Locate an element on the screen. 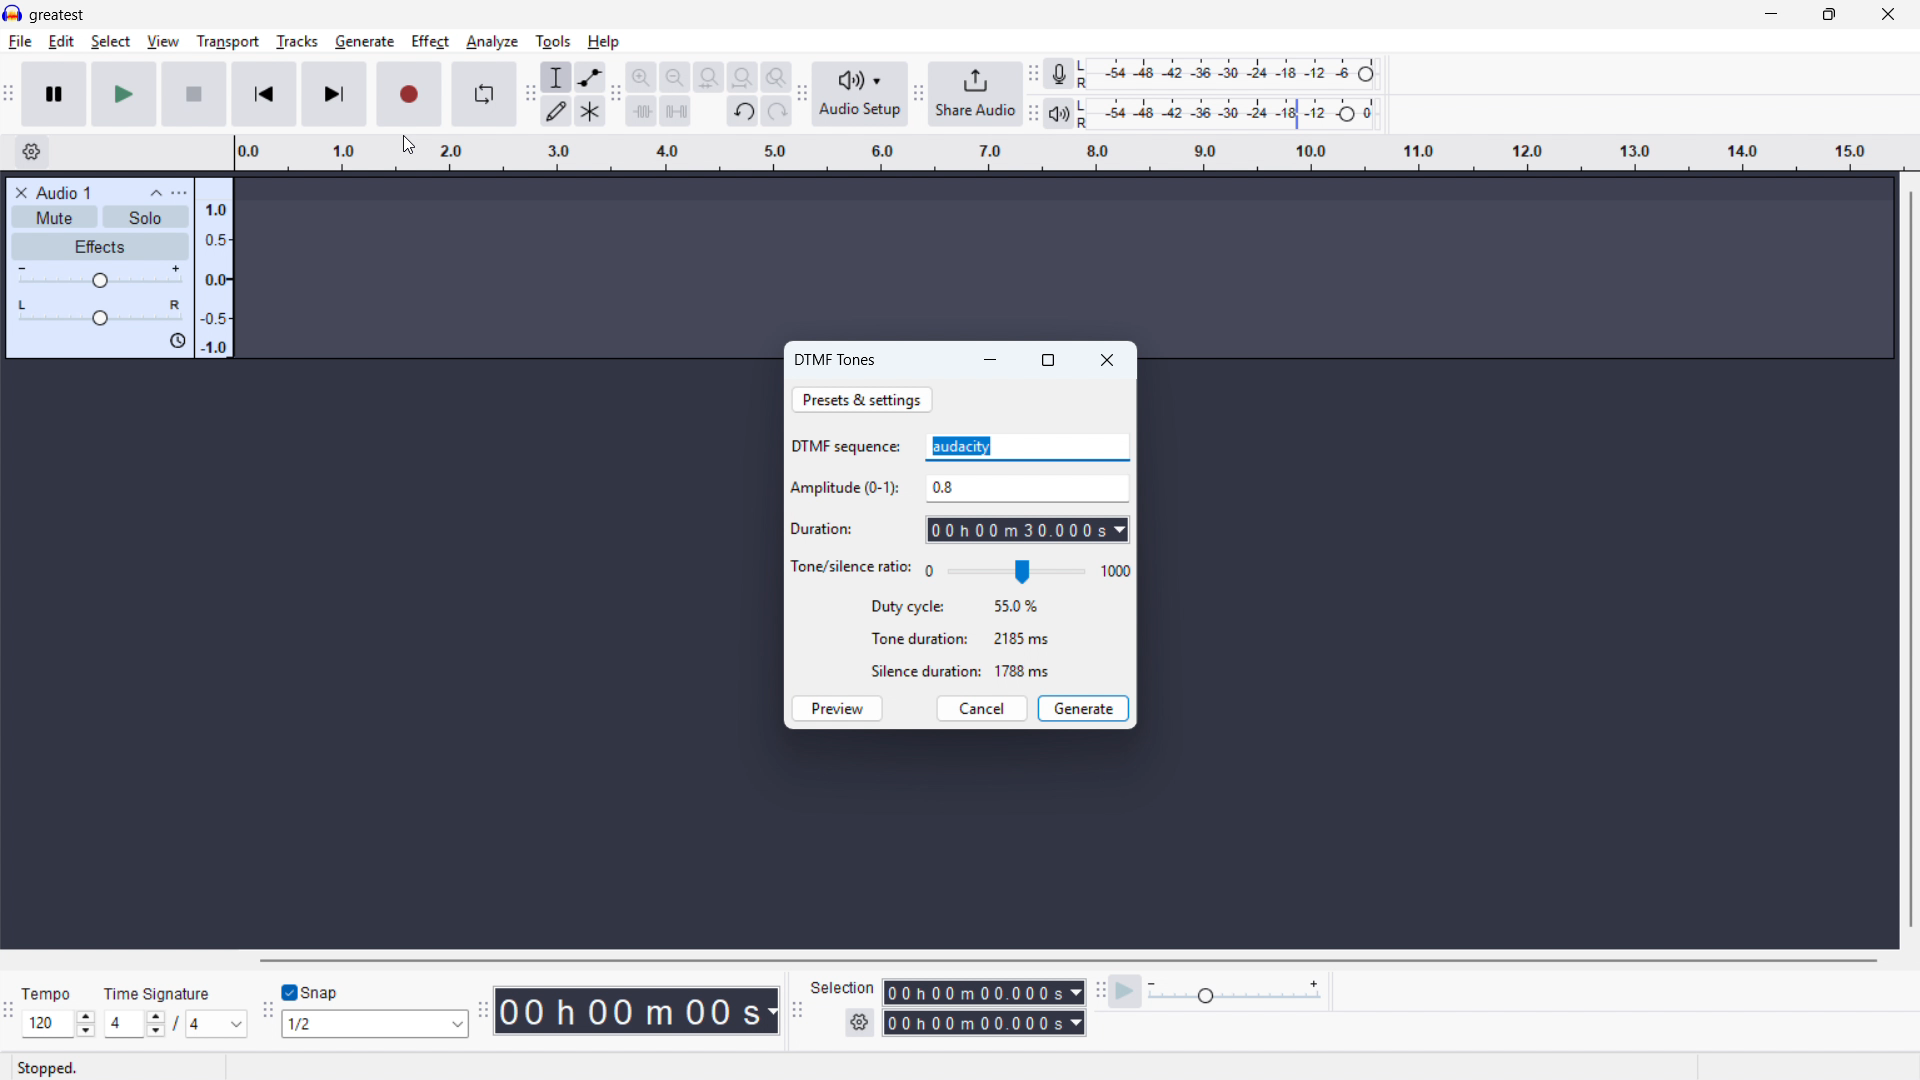 This screenshot has width=1920, height=1080. skip to start is located at coordinates (265, 93).